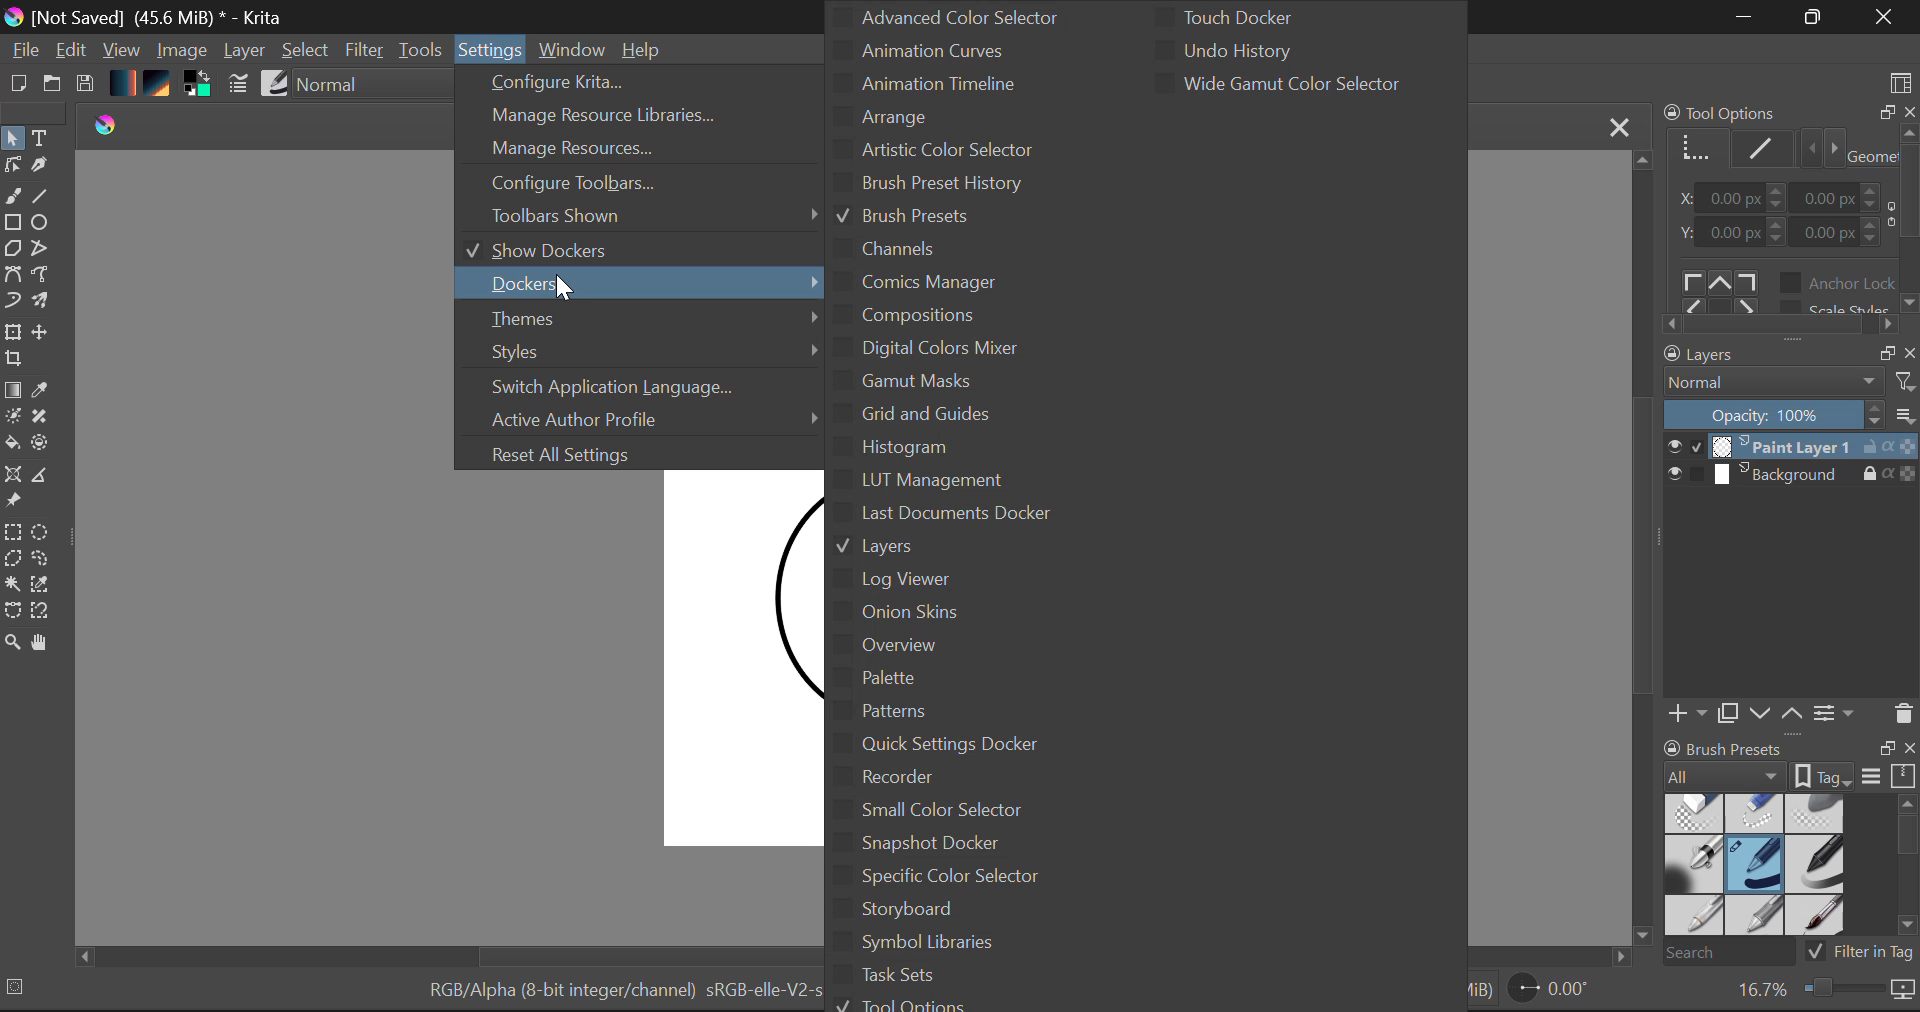 Image resolution: width=1920 pixels, height=1012 pixels. I want to click on Eyedropper, so click(44, 392).